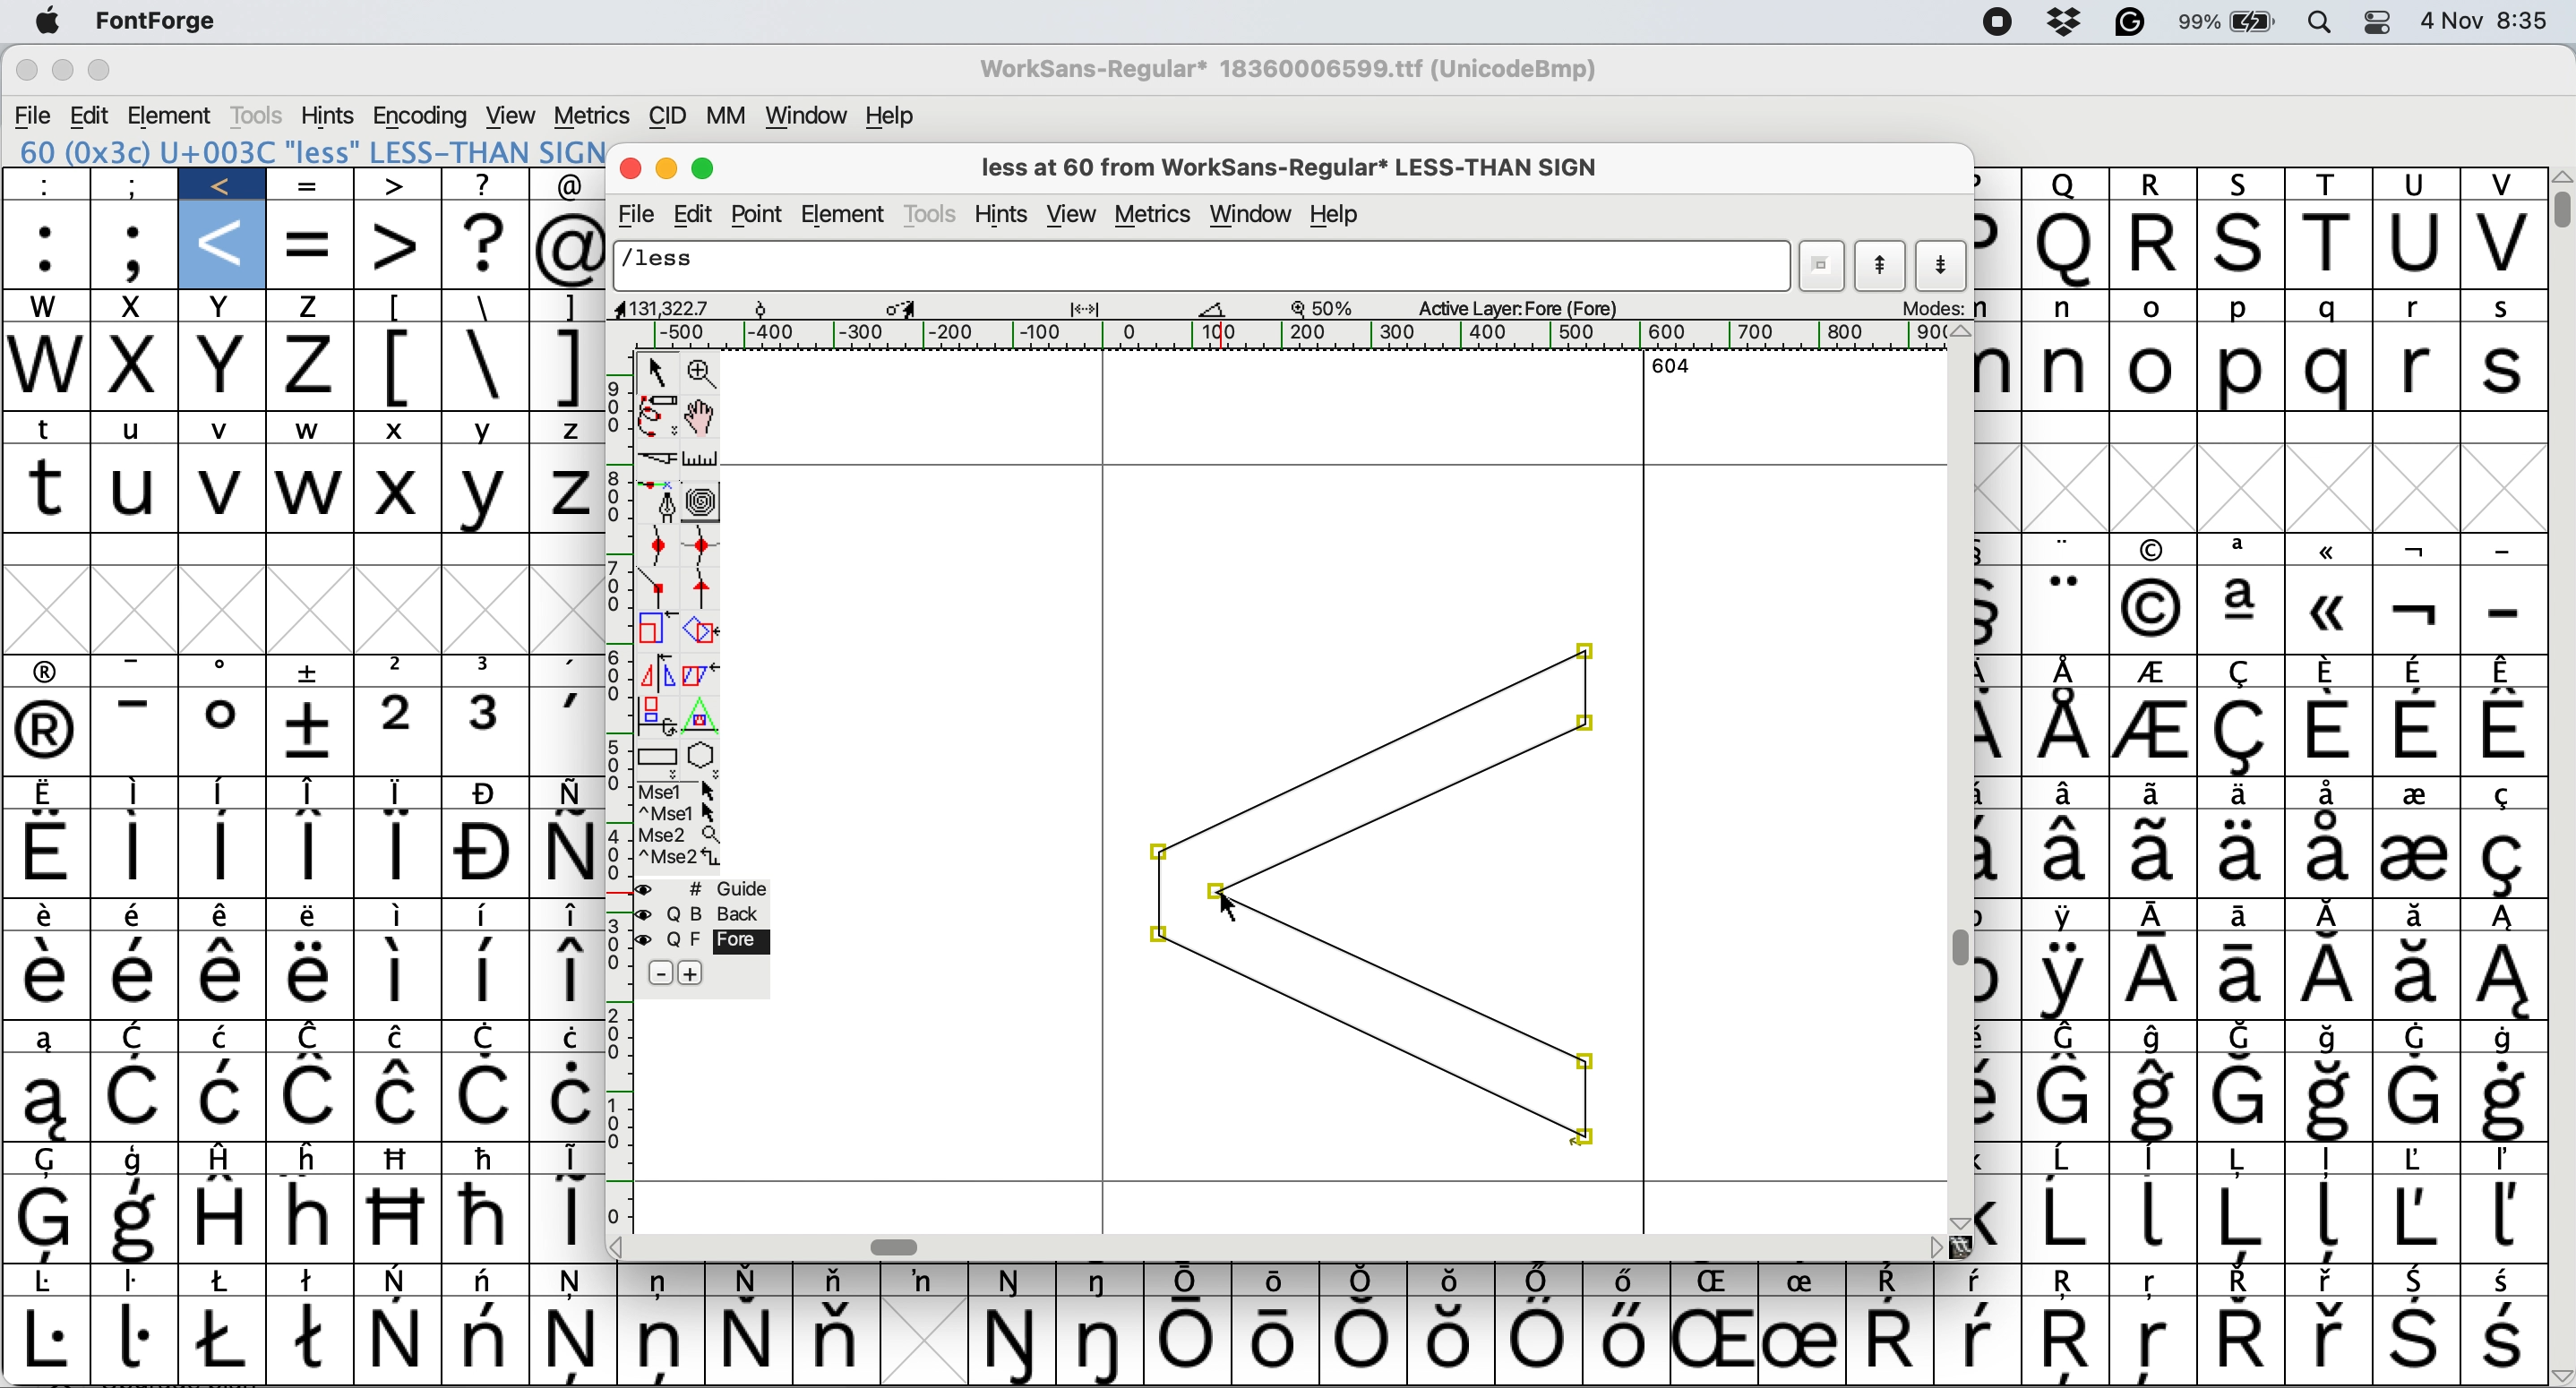  What do you see at coordinates (2243, 246) in the screenshot?
I see `s` at bounding box center [2243, 246].